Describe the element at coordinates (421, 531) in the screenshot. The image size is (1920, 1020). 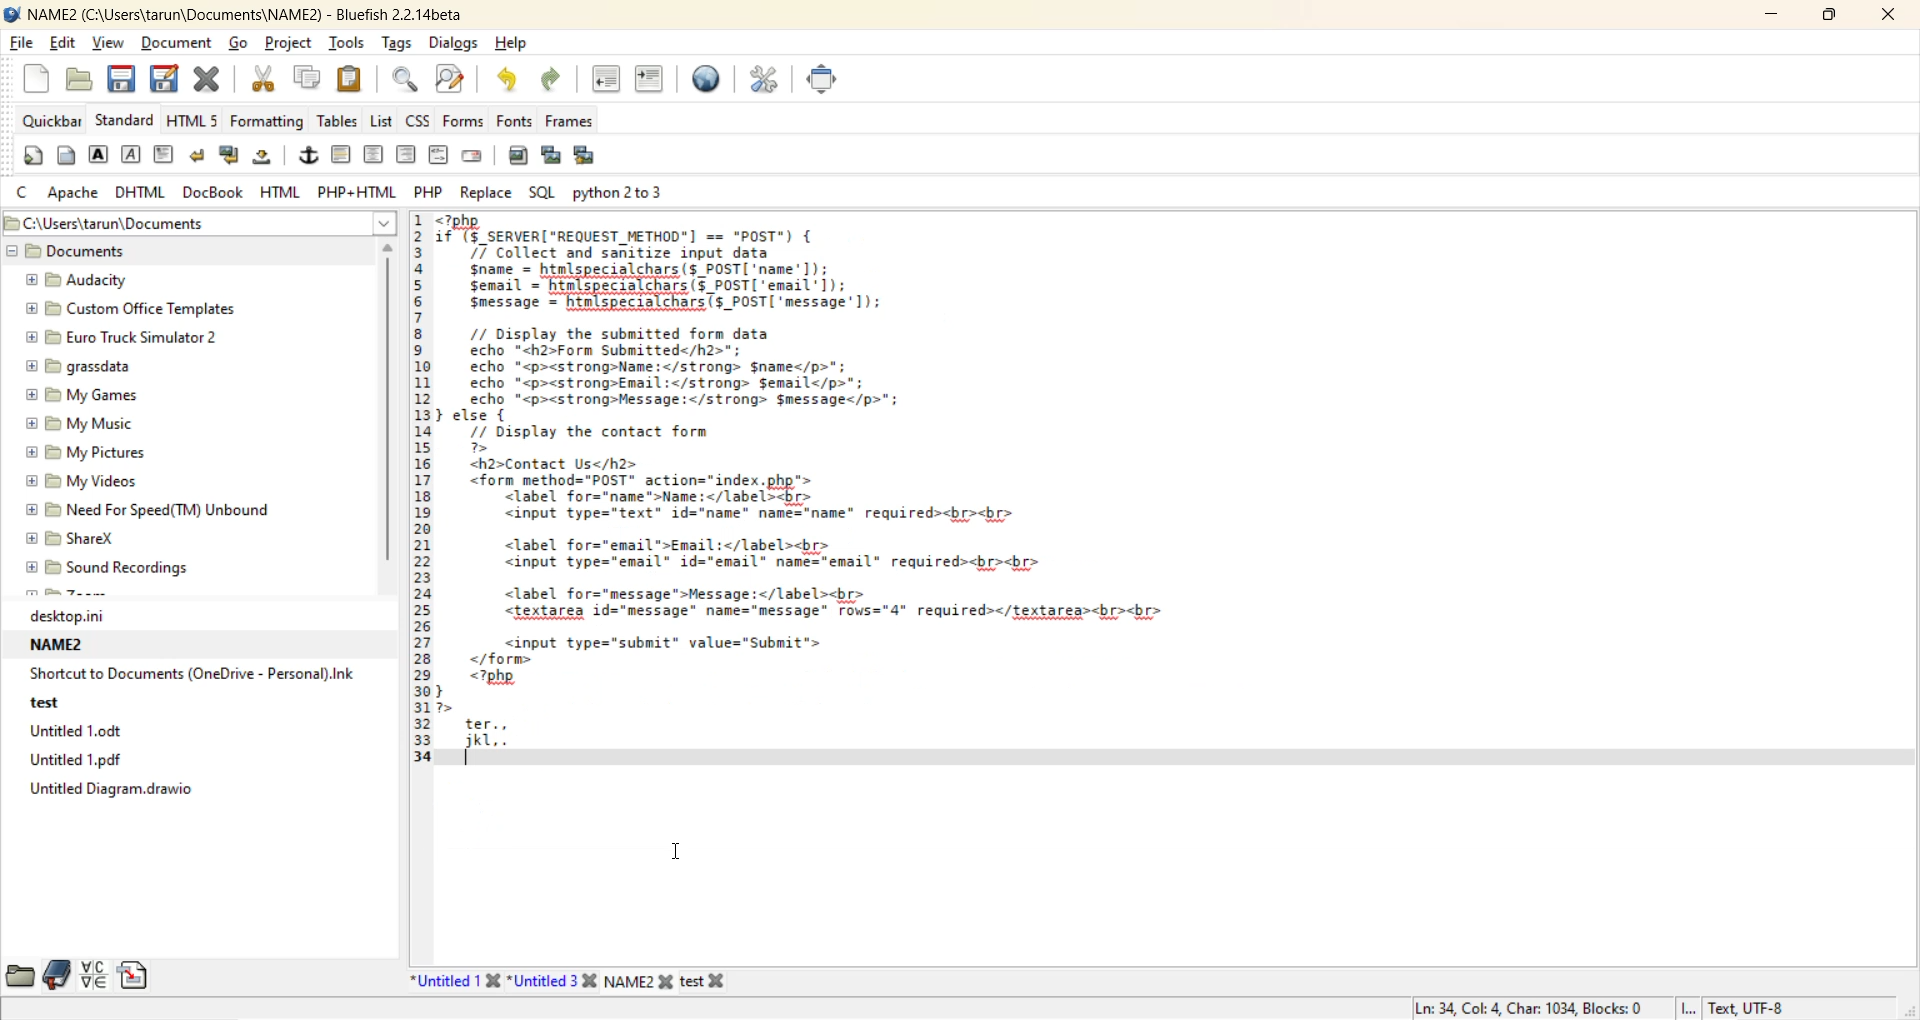
I see `Line Number` at that location.